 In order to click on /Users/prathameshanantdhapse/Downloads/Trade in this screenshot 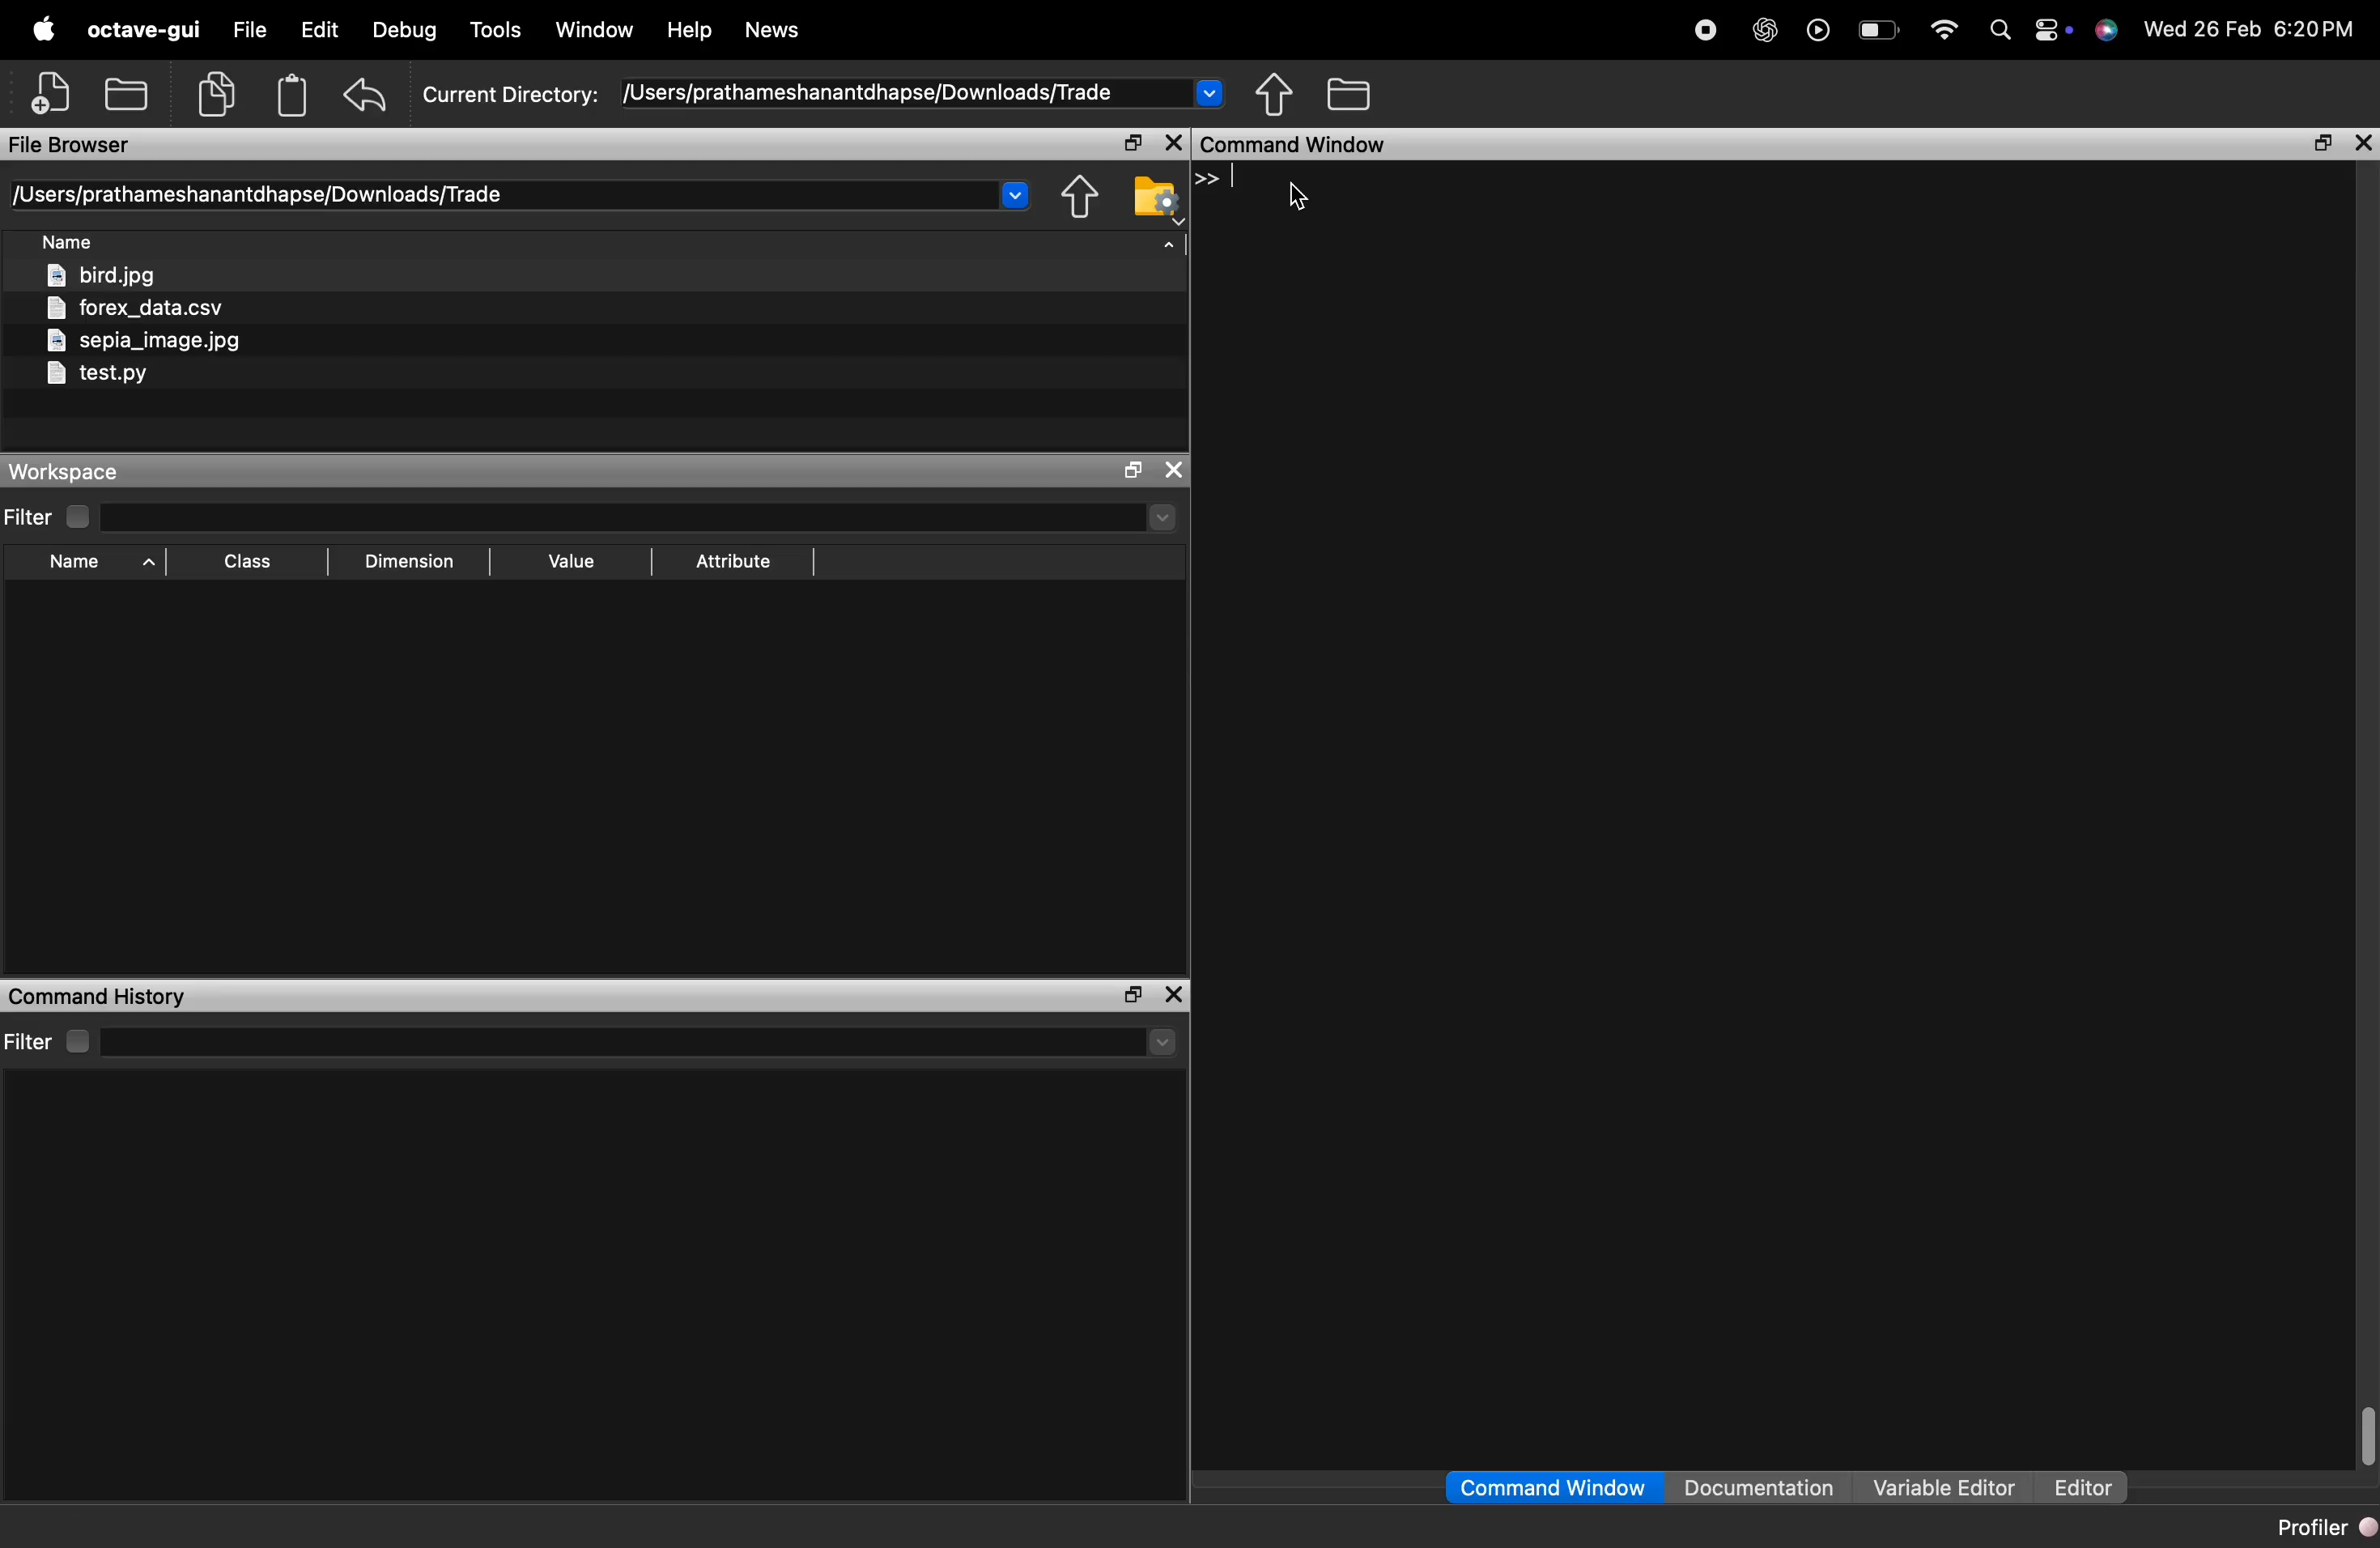, I will do `click(256, 195)`.